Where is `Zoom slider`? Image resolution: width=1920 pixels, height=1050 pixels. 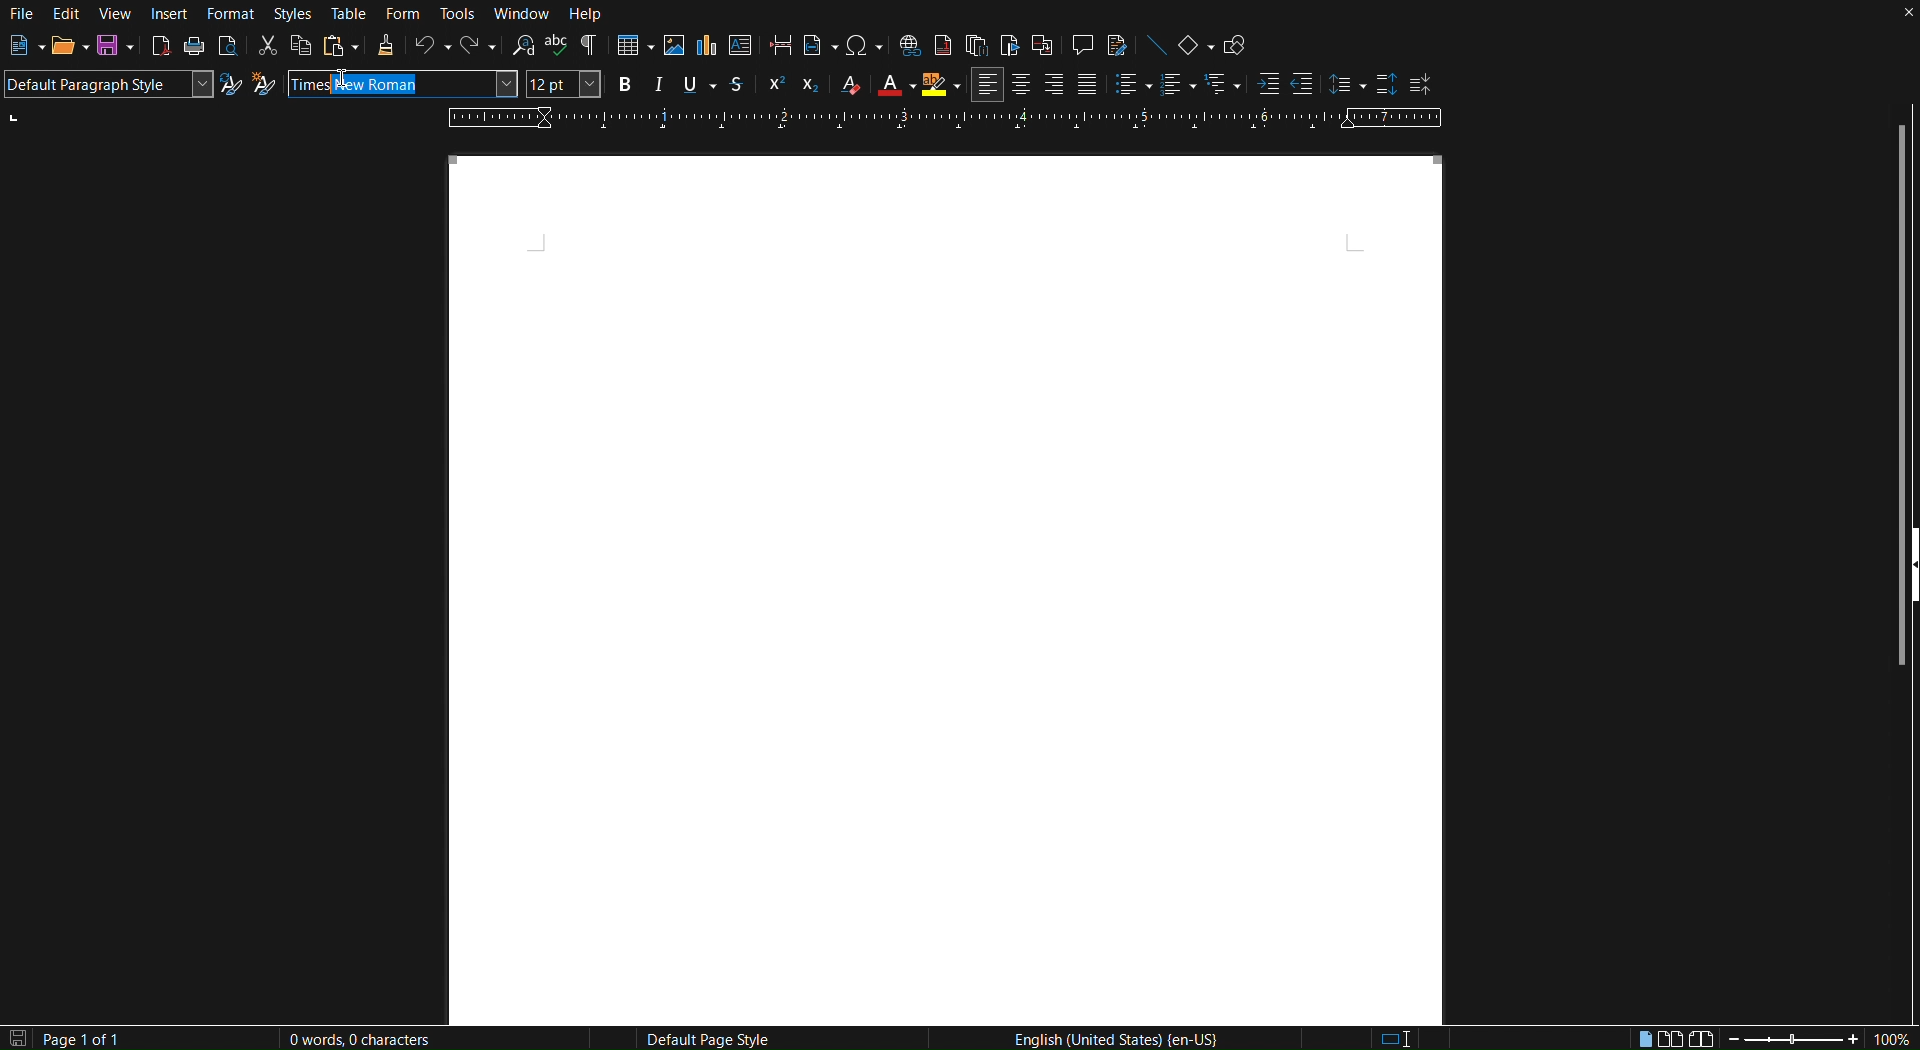 Zoom slider is located at coordinates (1790, 1040).